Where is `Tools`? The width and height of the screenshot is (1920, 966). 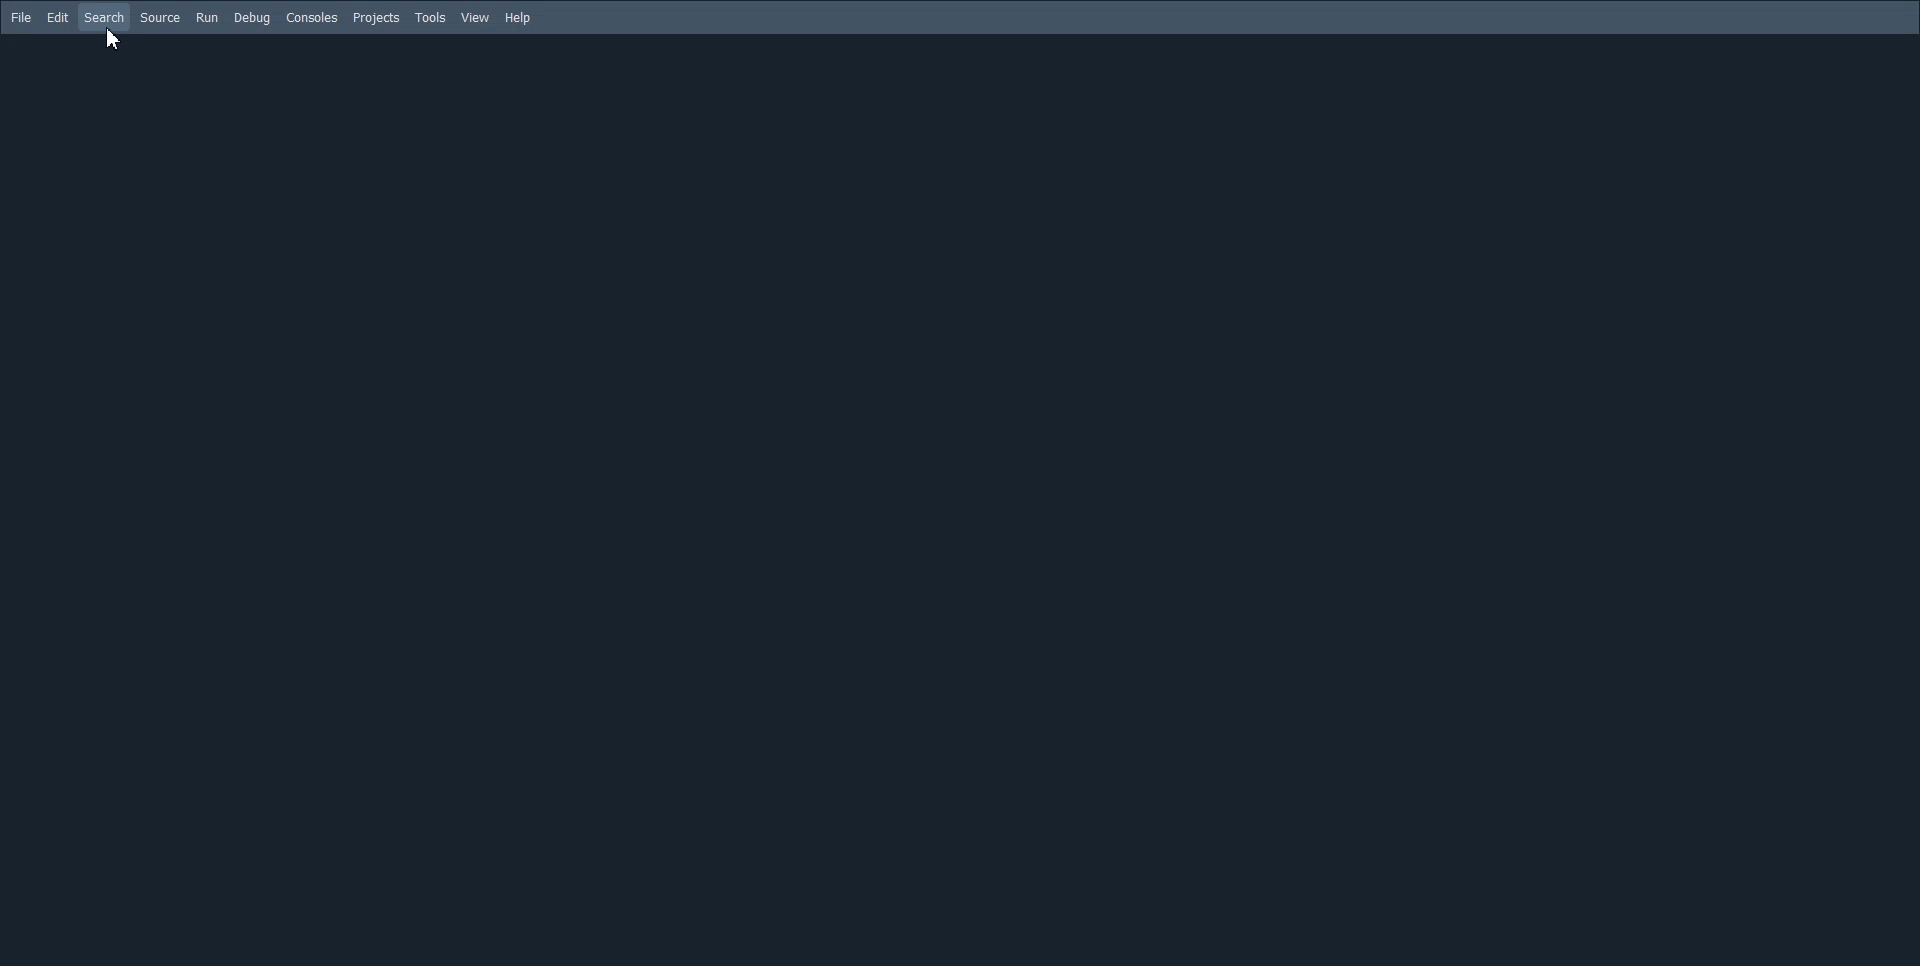 Tools is located at coordinates (430, 16).